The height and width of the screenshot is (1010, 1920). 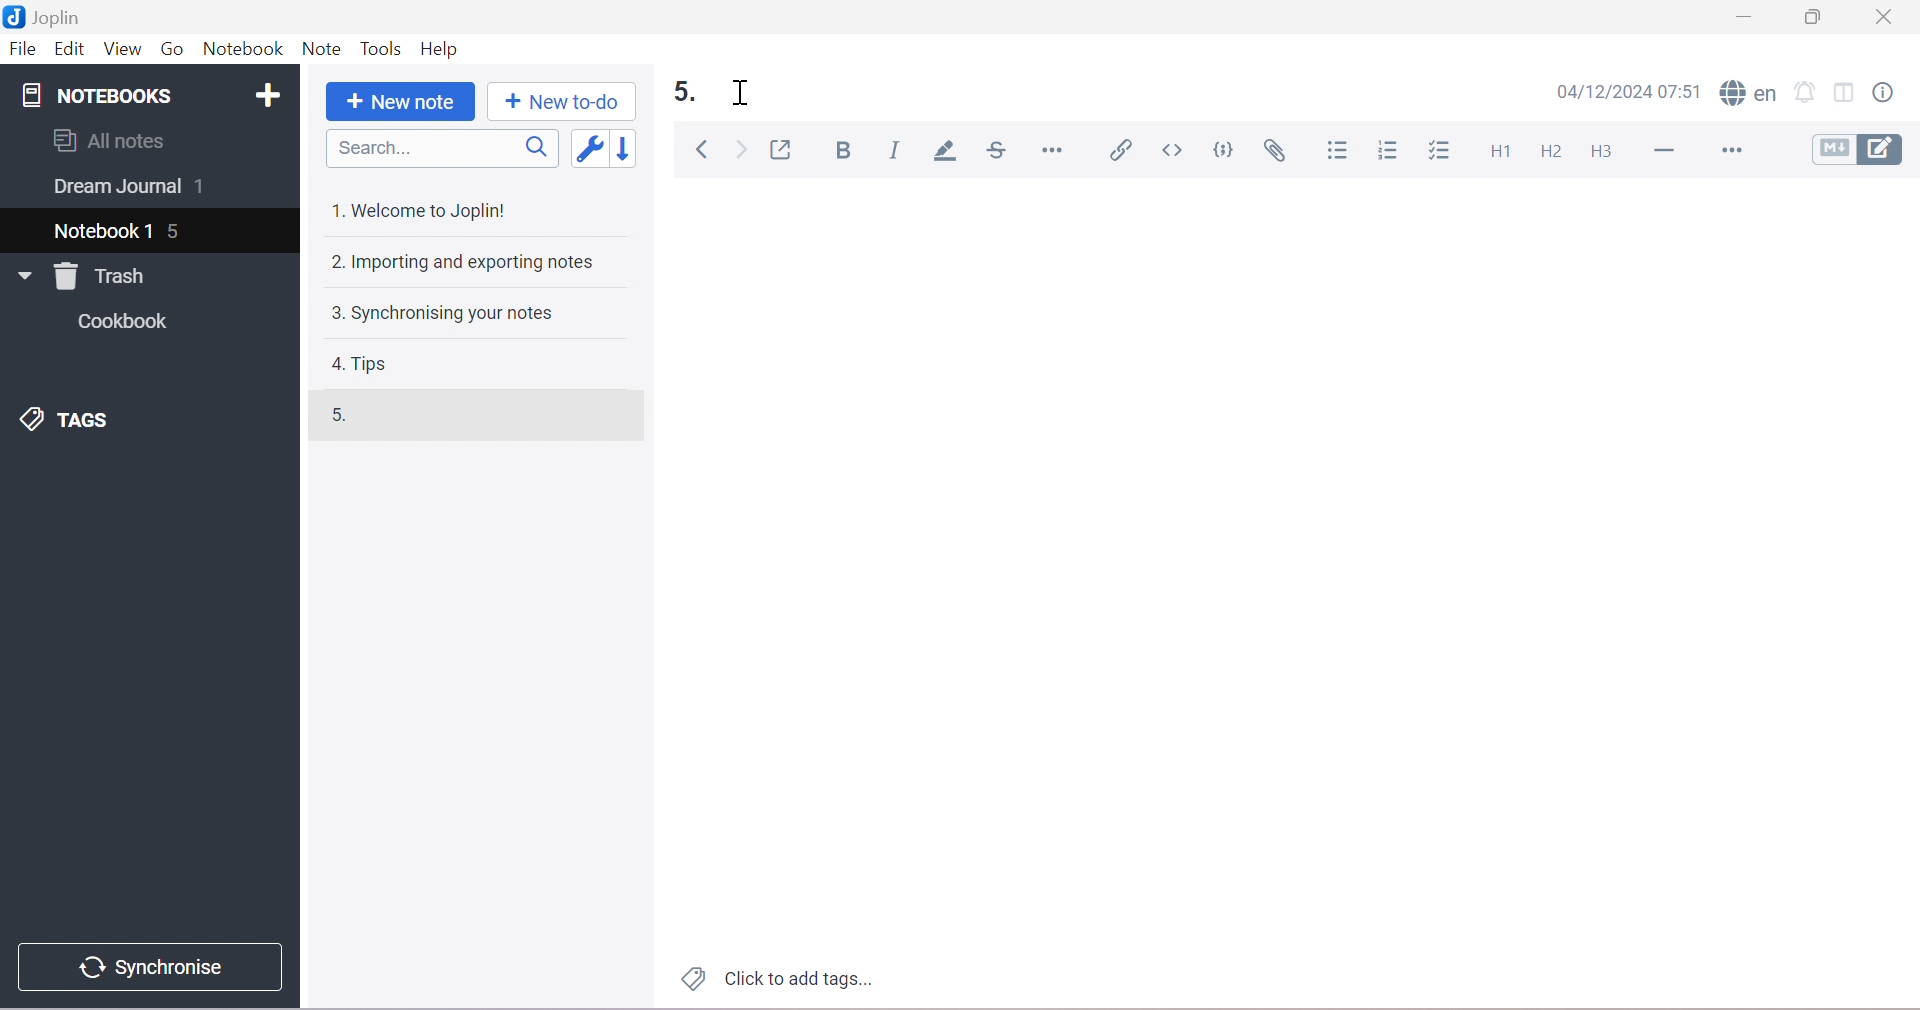 What do you see at coordinates (746, 94) in the screenshot?
I see `cursor` at bounding box center [746, 94].